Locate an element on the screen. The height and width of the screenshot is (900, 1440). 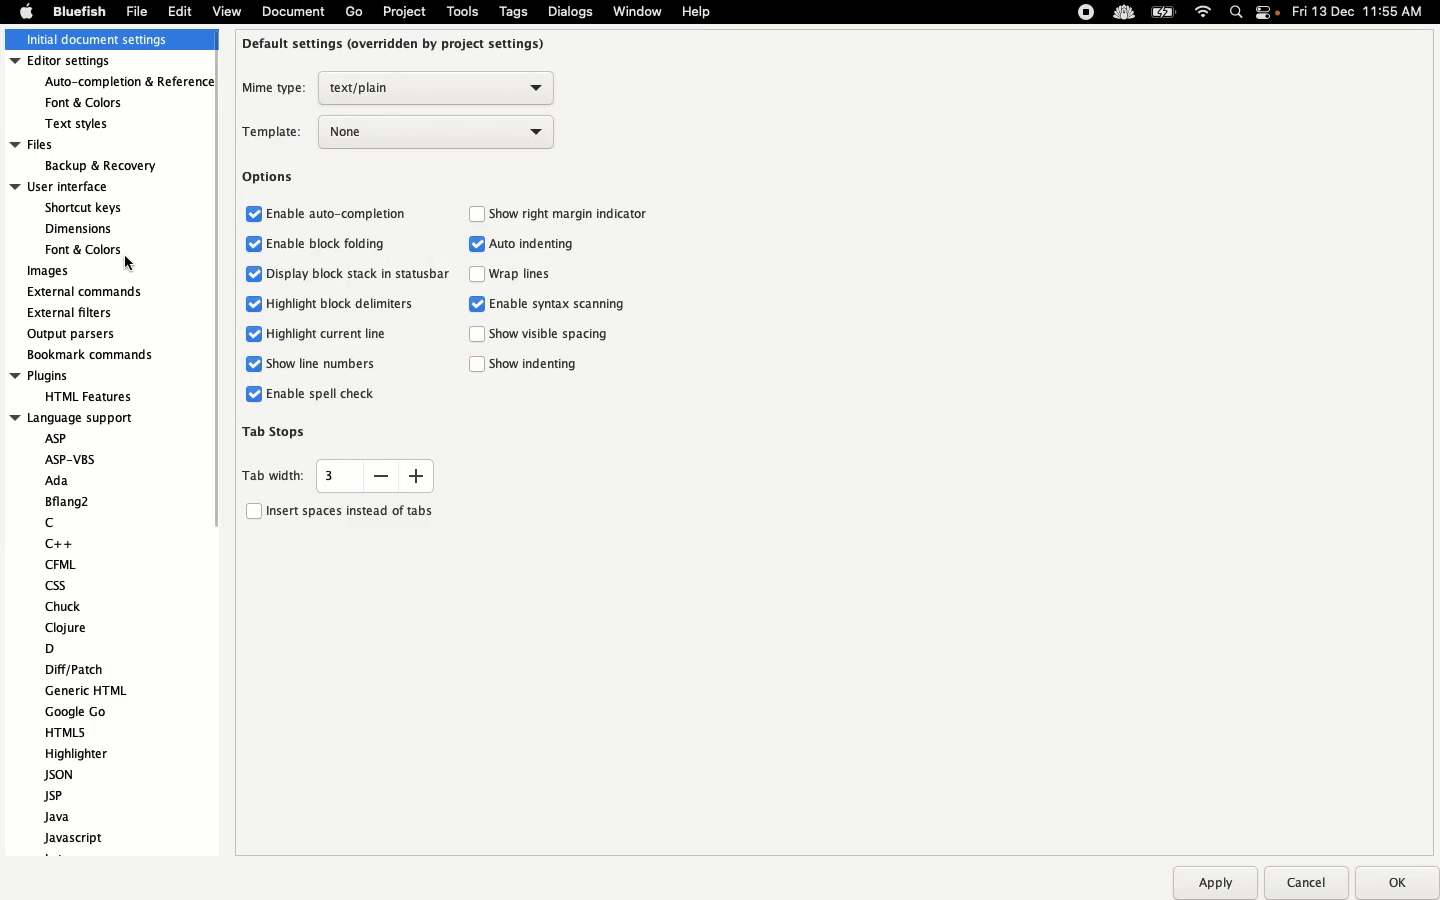
Enable syntax scanning is located at coordinates (552, 305).